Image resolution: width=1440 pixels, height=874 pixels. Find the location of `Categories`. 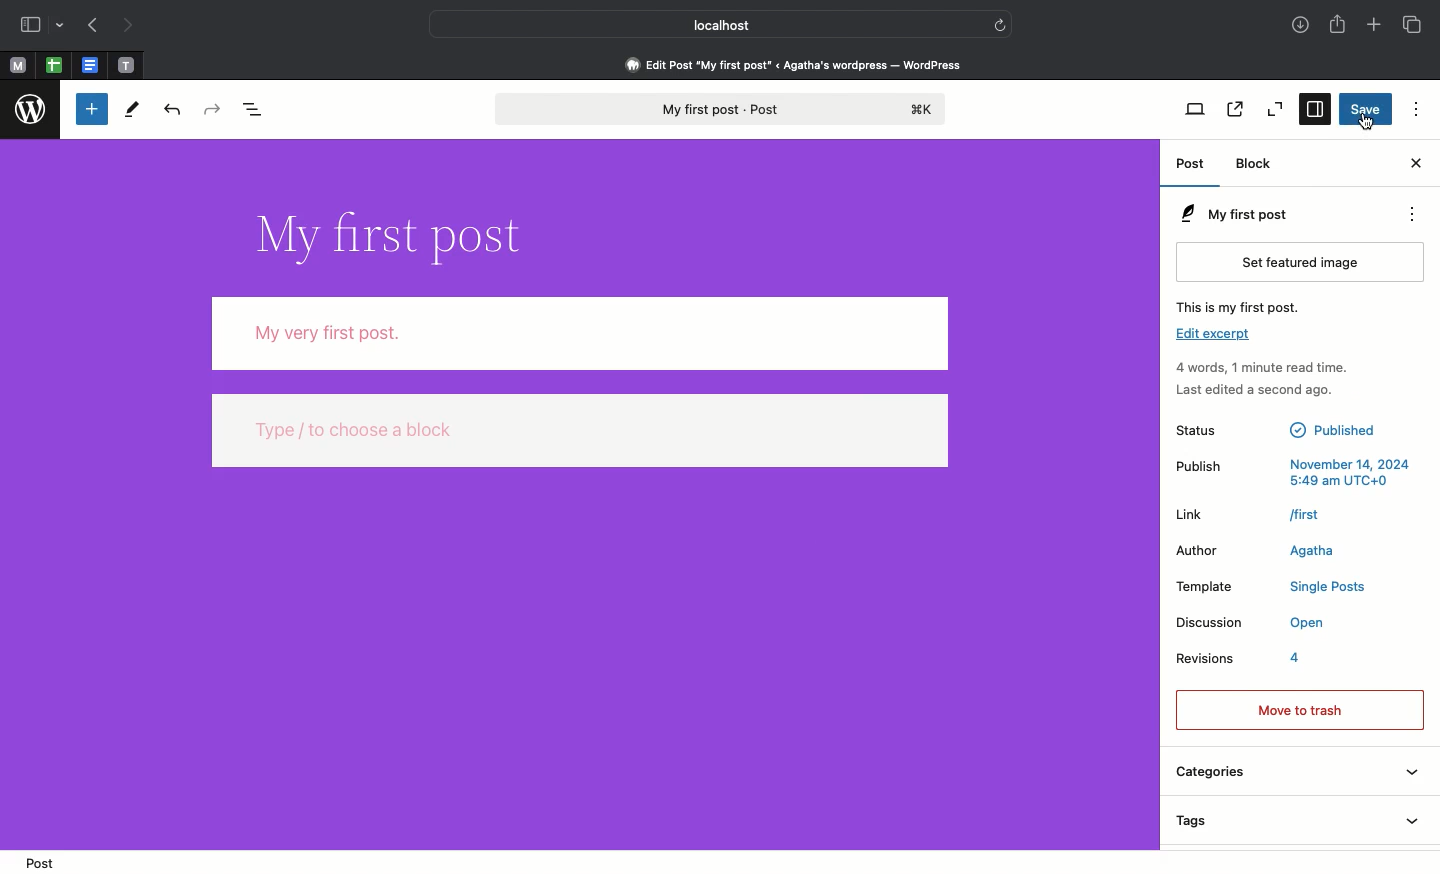

Categories is located at coordinates (1296, 768).